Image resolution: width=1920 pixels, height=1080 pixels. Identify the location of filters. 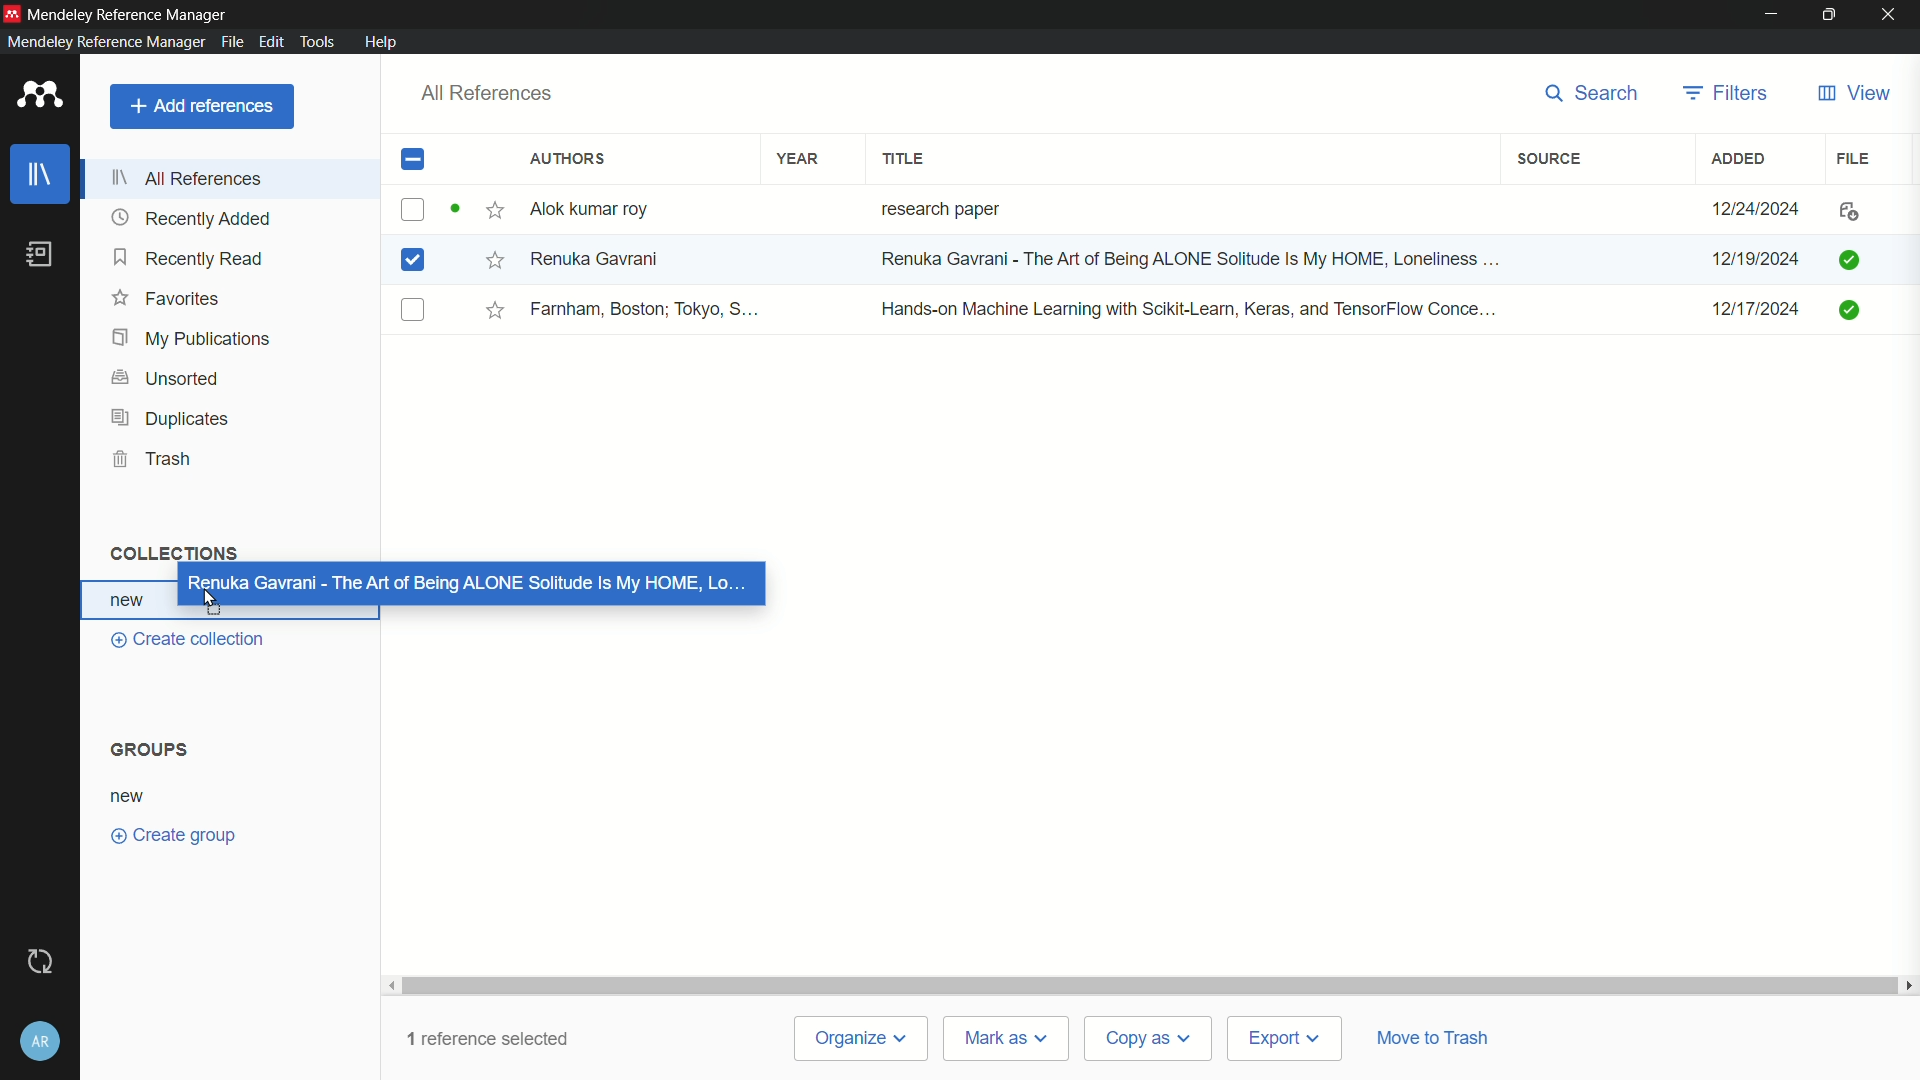
(1727, 93).